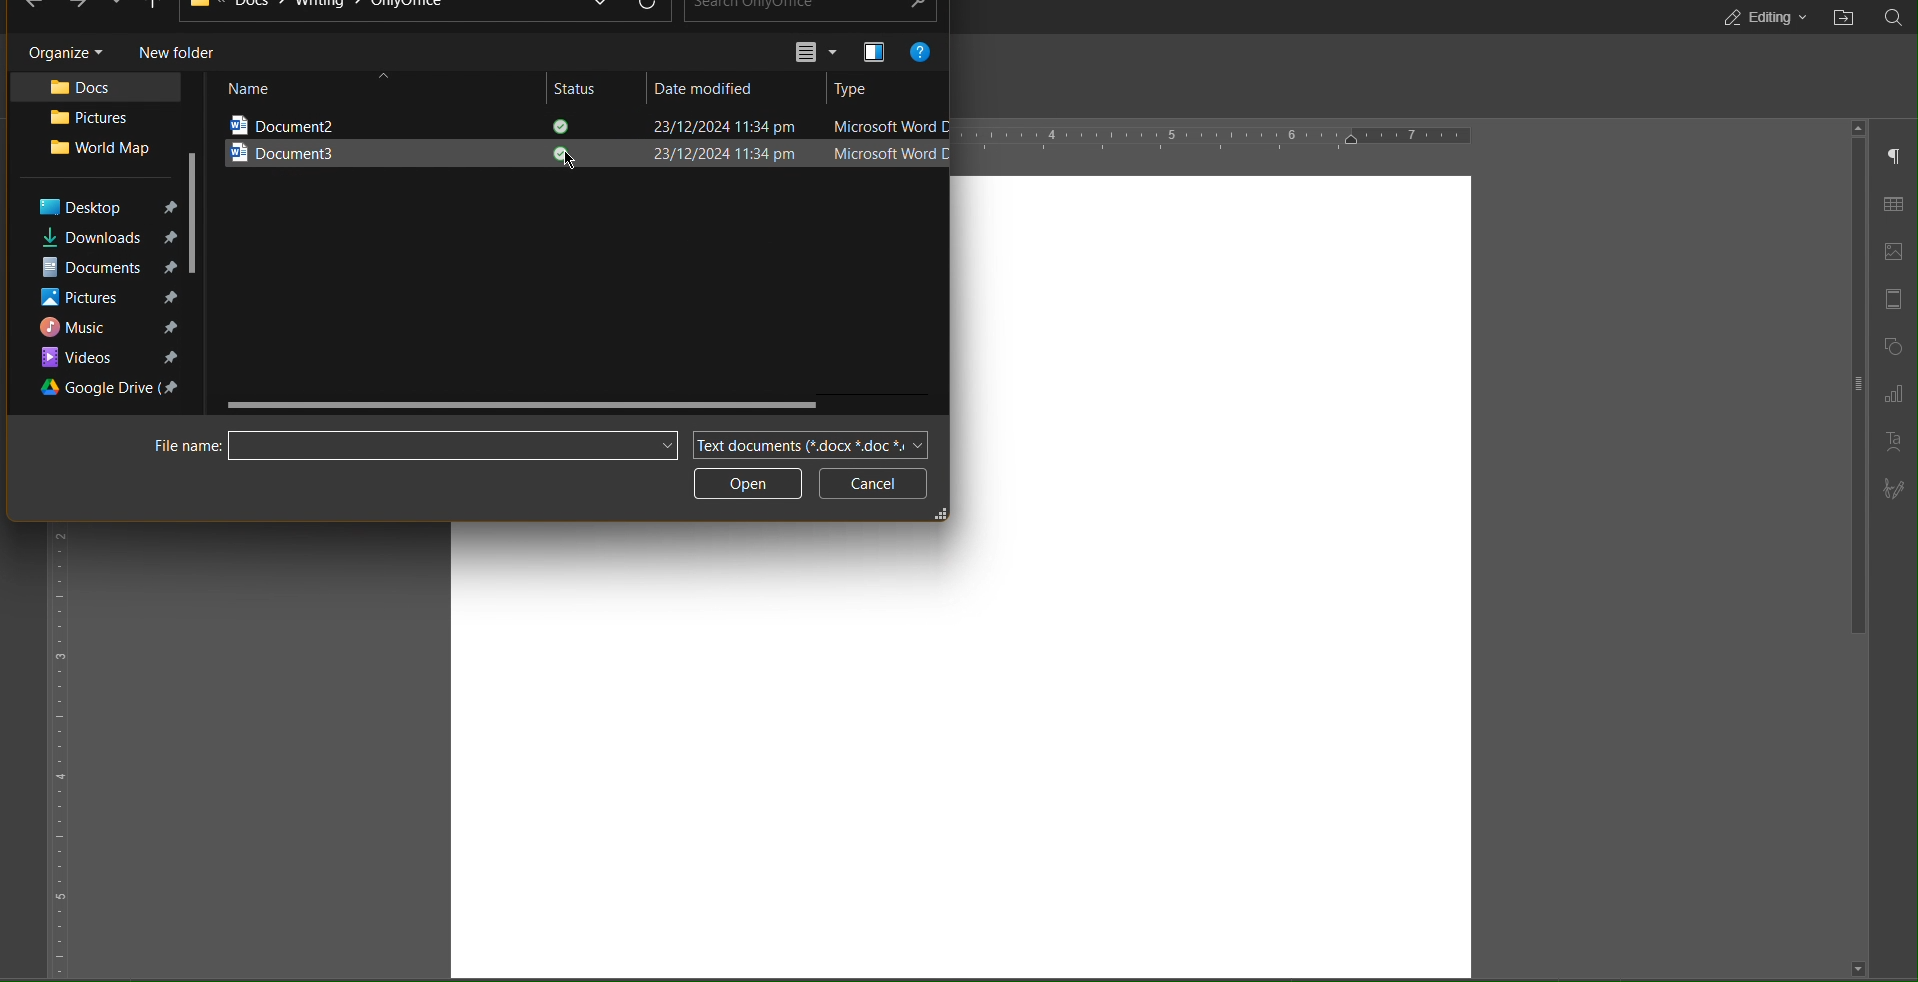 Image resolution: width=1918 pixels, height=982 pixels. Describe the element at coordinates (1894, 345) in the screenshot. I see `Shape Settings` at that location.